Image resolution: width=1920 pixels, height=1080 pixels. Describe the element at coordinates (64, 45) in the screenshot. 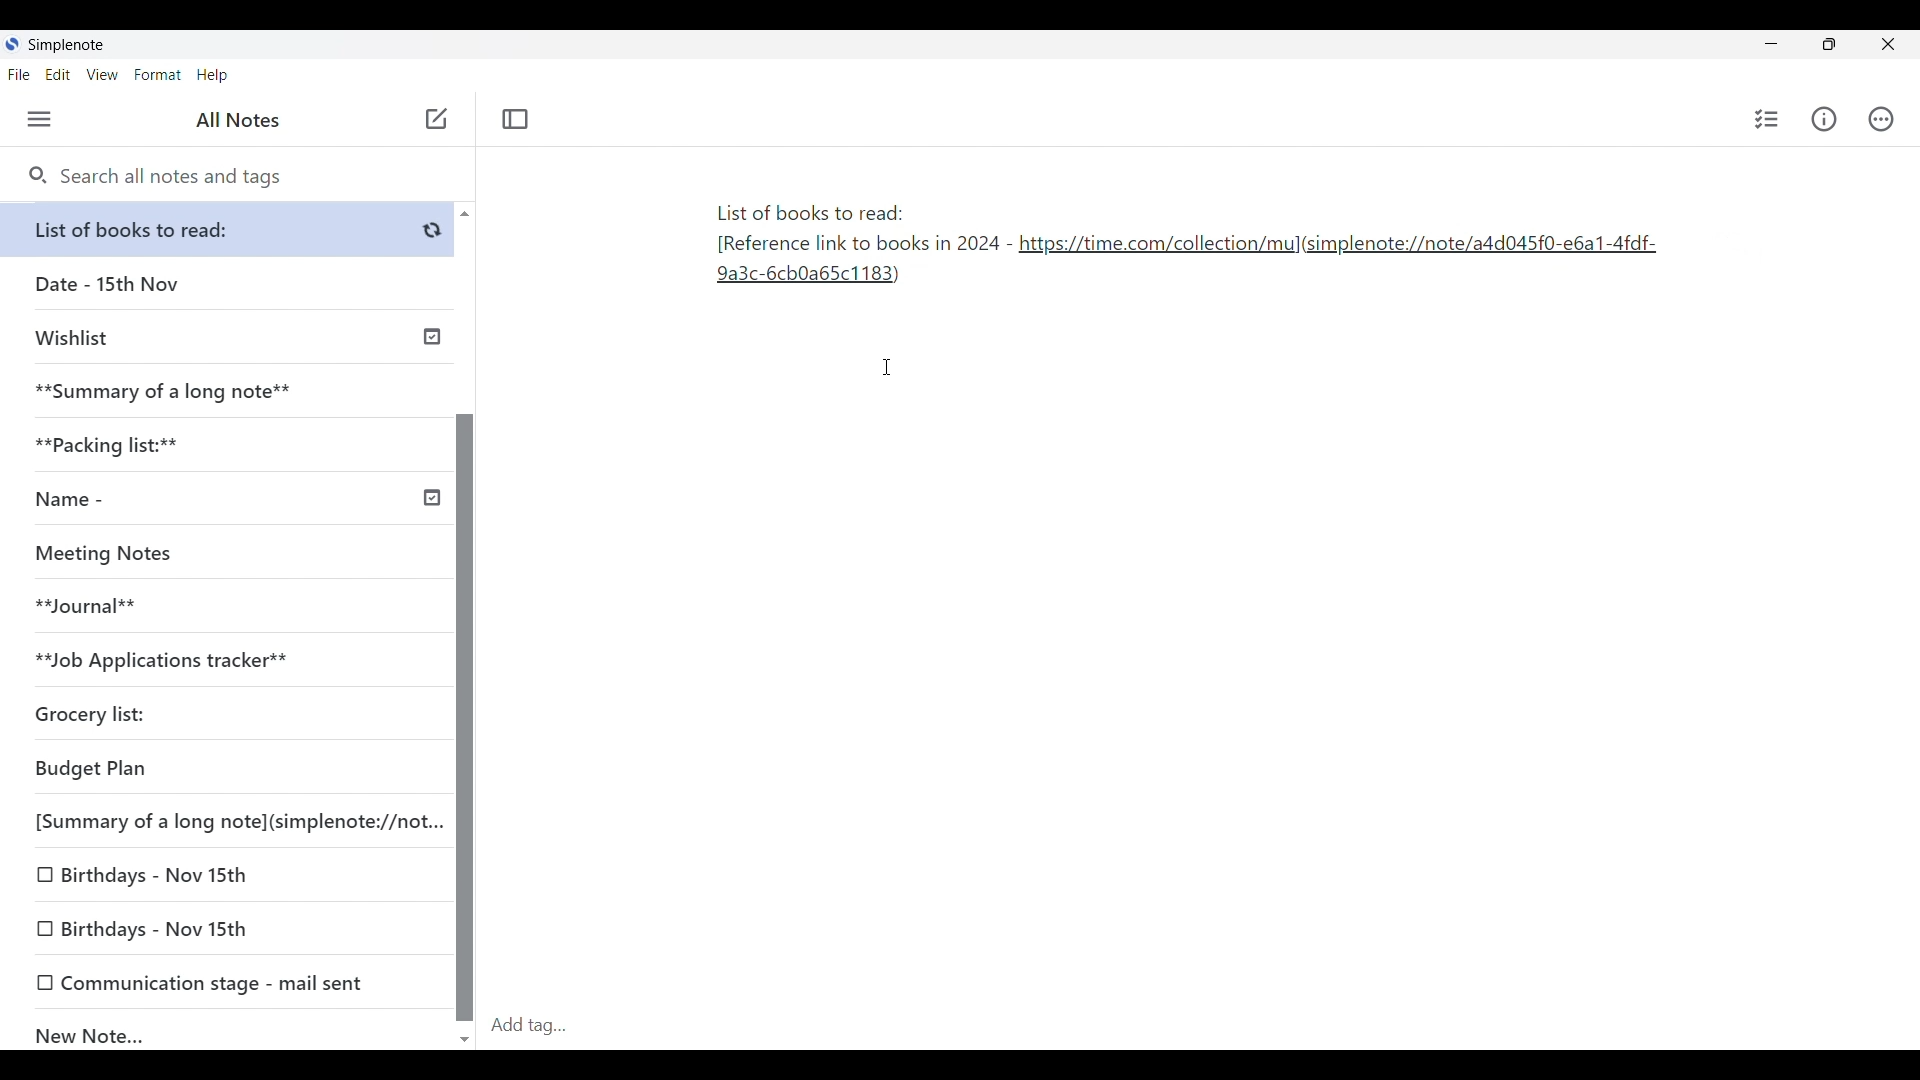

I see `Simplenote` at that location.